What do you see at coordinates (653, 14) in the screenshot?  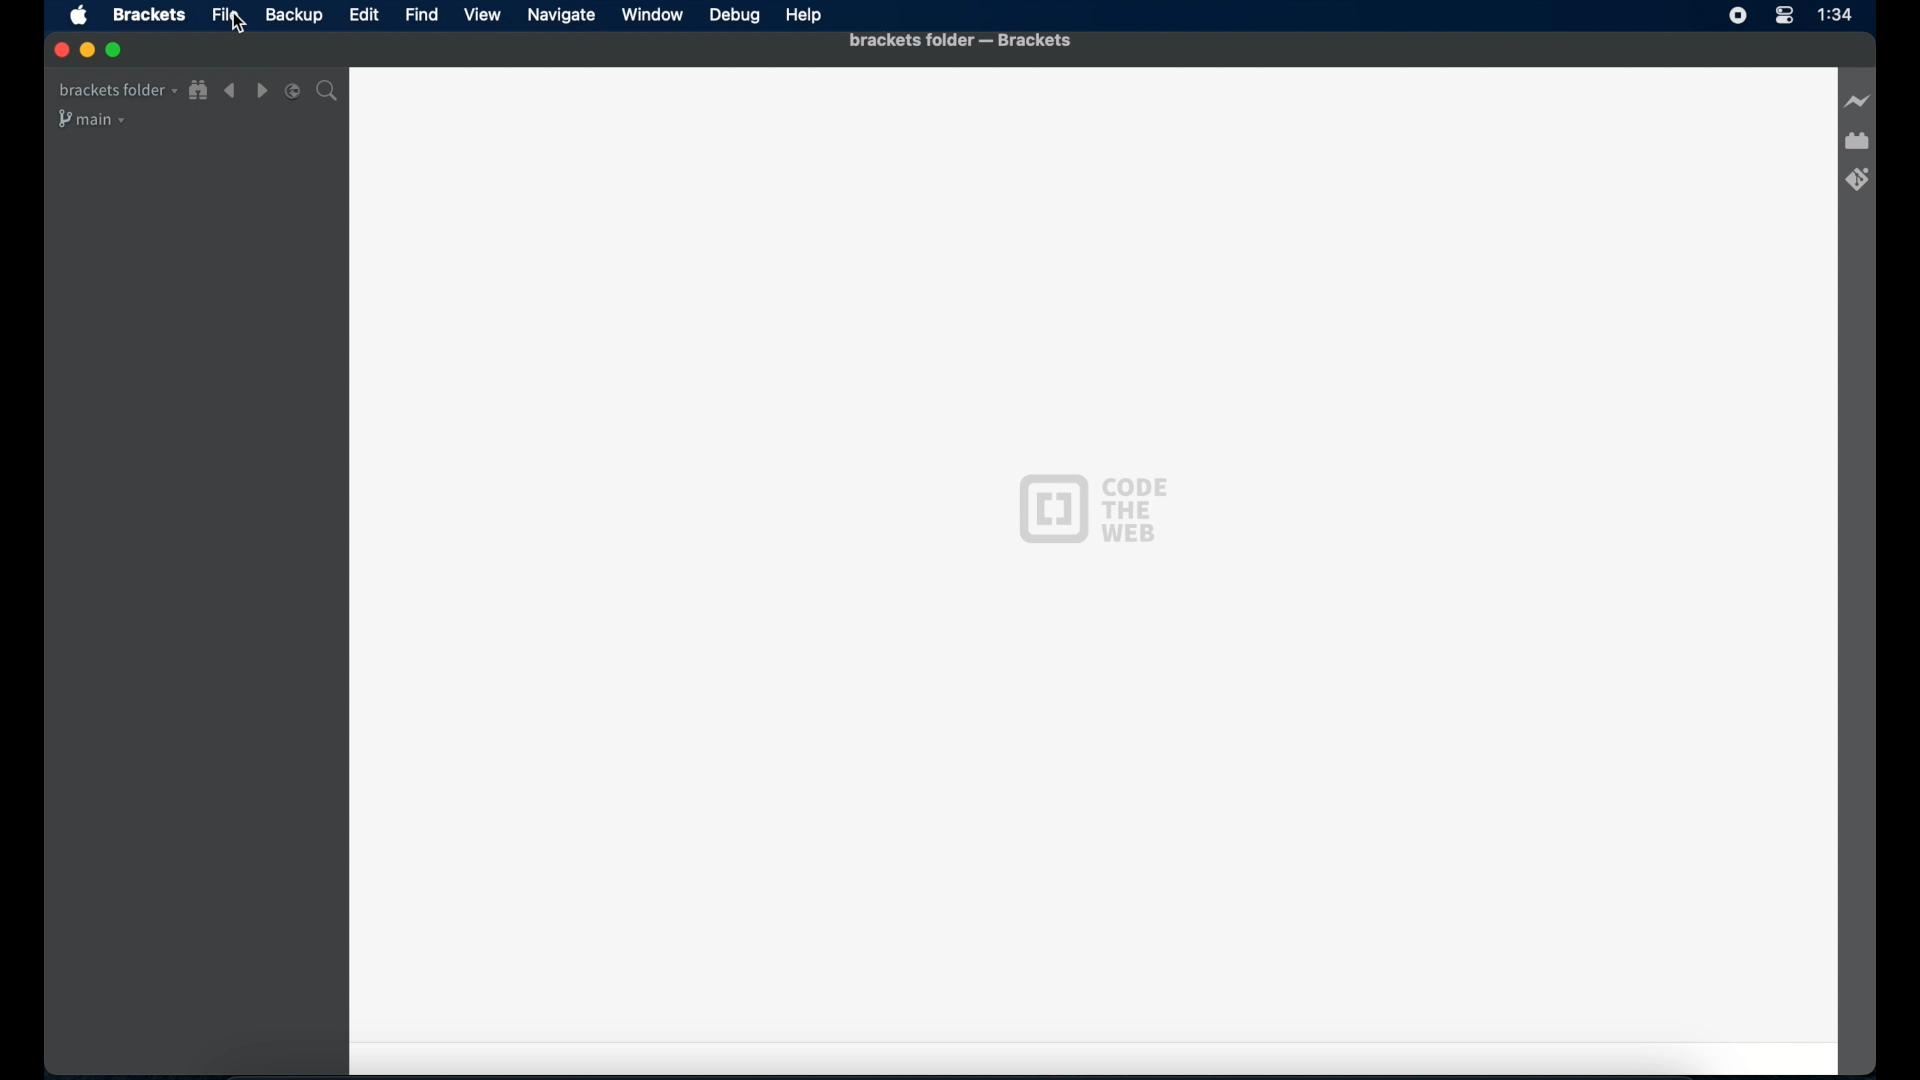 I see `Window` at bounding box center [653, 14].